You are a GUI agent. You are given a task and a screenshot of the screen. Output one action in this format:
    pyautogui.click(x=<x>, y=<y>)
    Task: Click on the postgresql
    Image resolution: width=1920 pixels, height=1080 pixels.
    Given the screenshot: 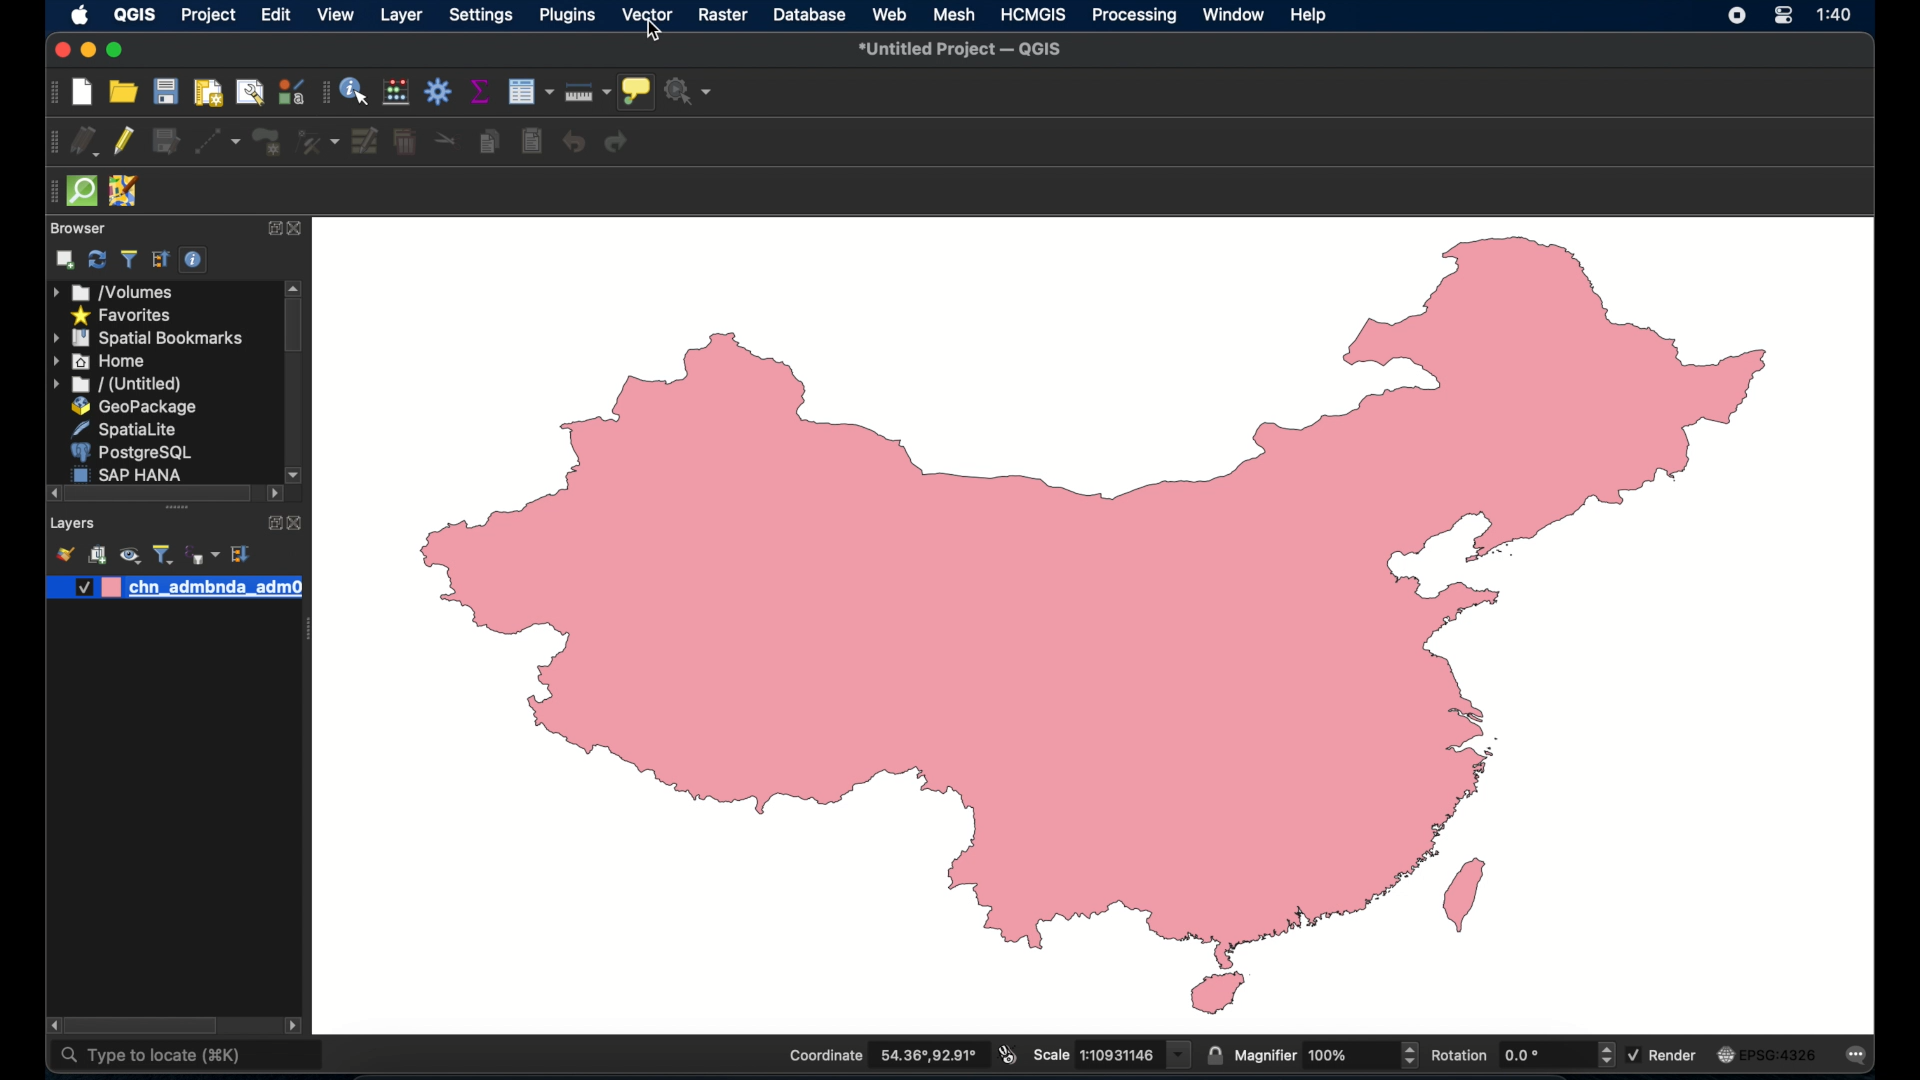 What is the action you would take?
    pyautogui.click(x=129, y=452)
    